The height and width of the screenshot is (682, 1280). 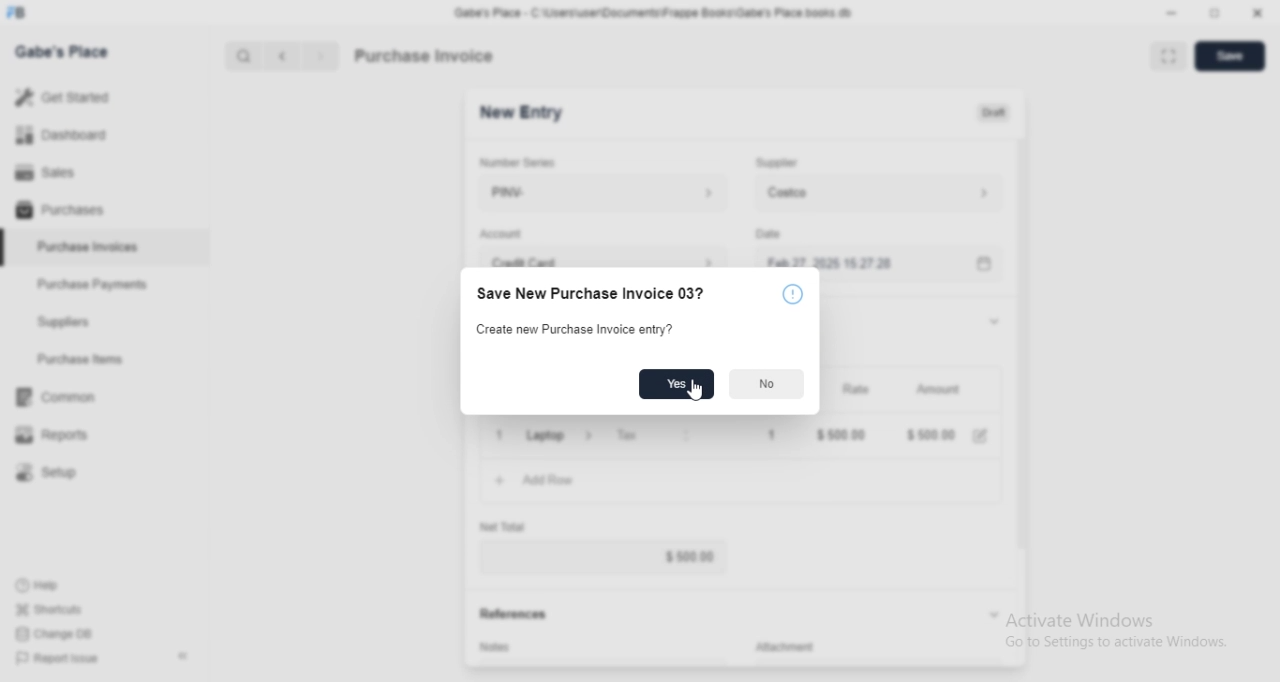 What do you see at coordinates (61, 51) in the screenshot?
I see `Gabe's Place` at bounding box center [61, 51].